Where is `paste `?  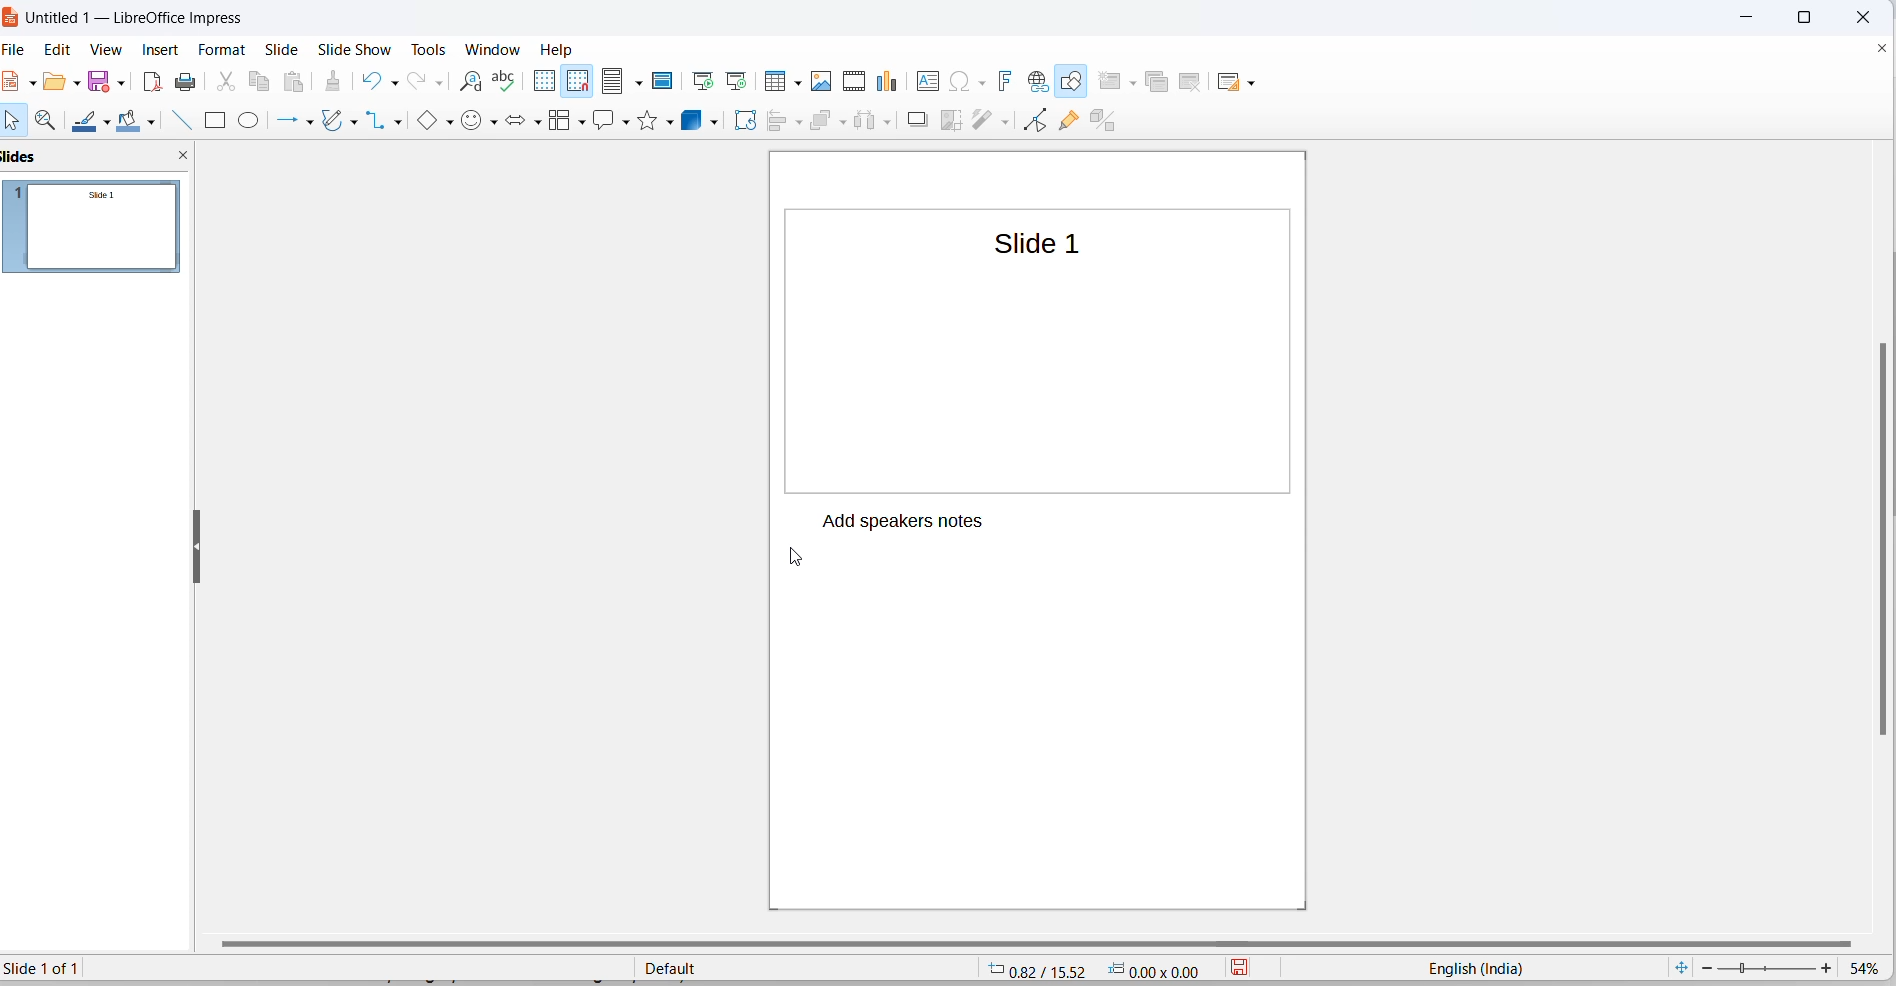 paste  is located at coordinates (298, 82).